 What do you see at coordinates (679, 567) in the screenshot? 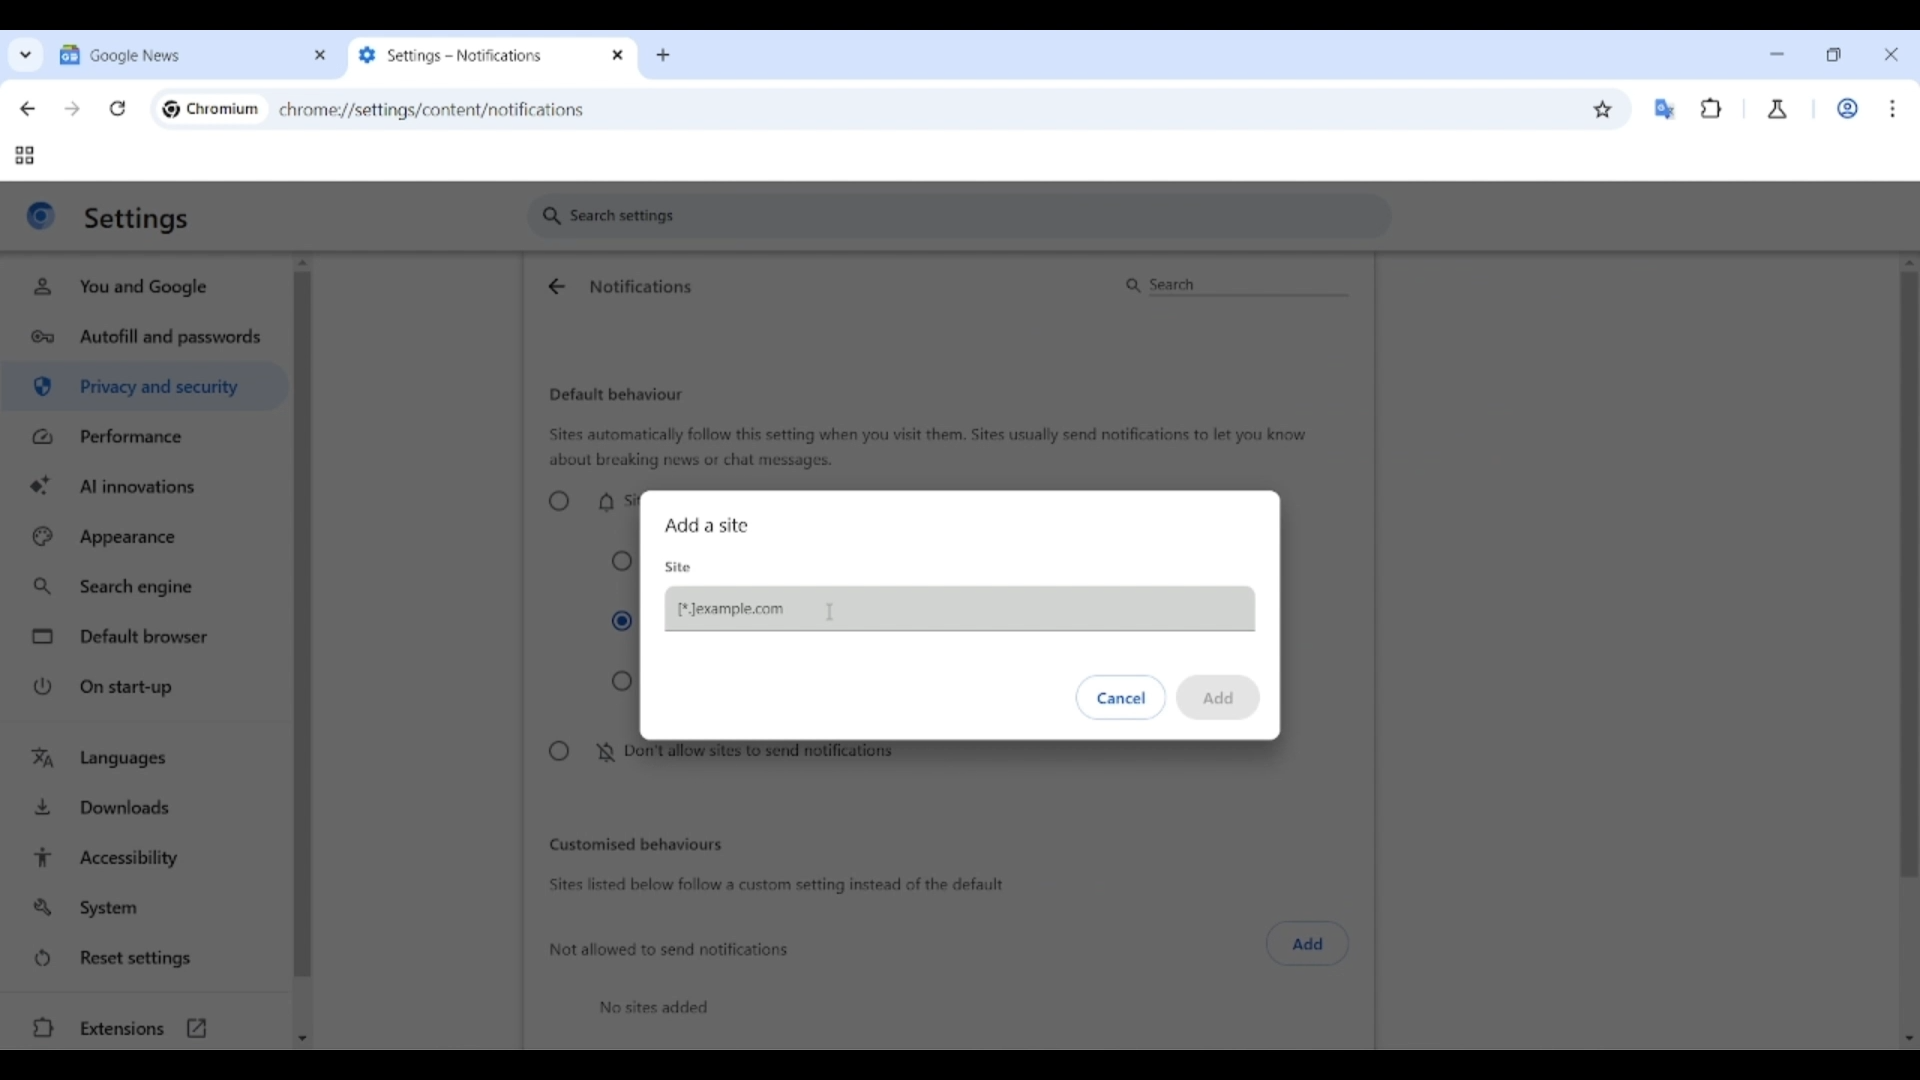
I see `Site` at bounding box center [679, 567].